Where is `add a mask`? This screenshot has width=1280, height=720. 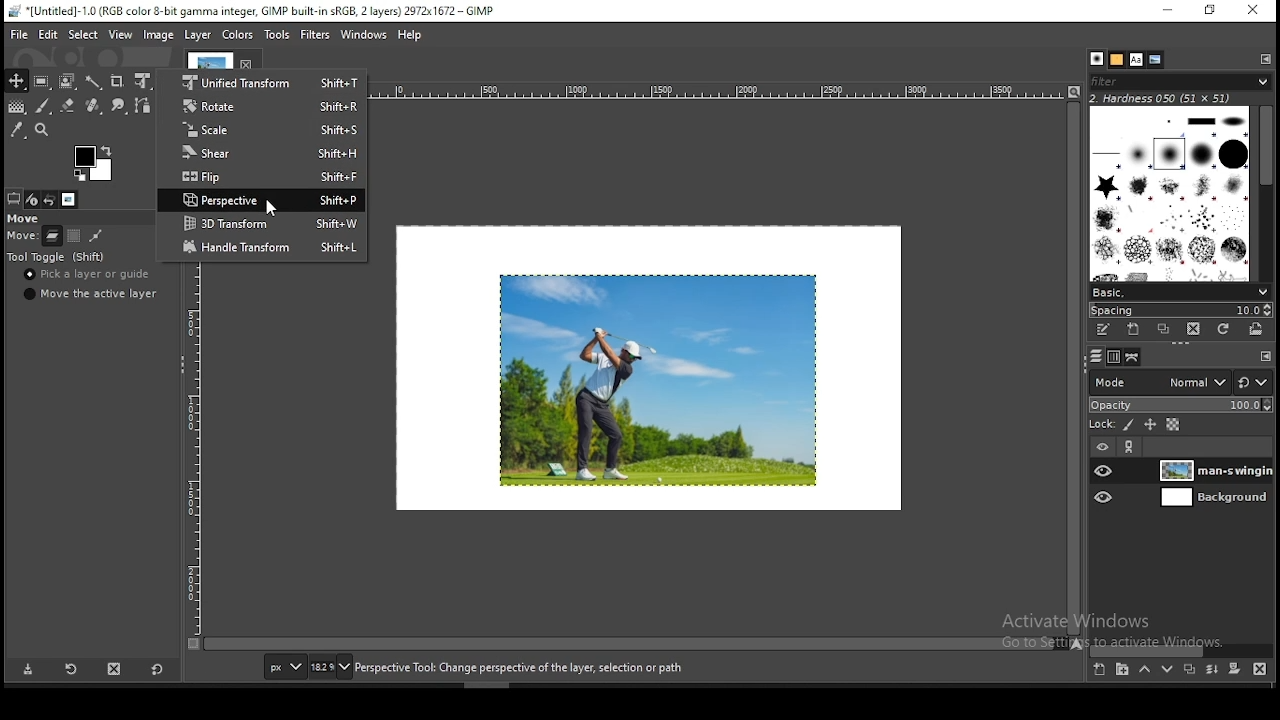 add a mask is located at coordinates (1231, 668).